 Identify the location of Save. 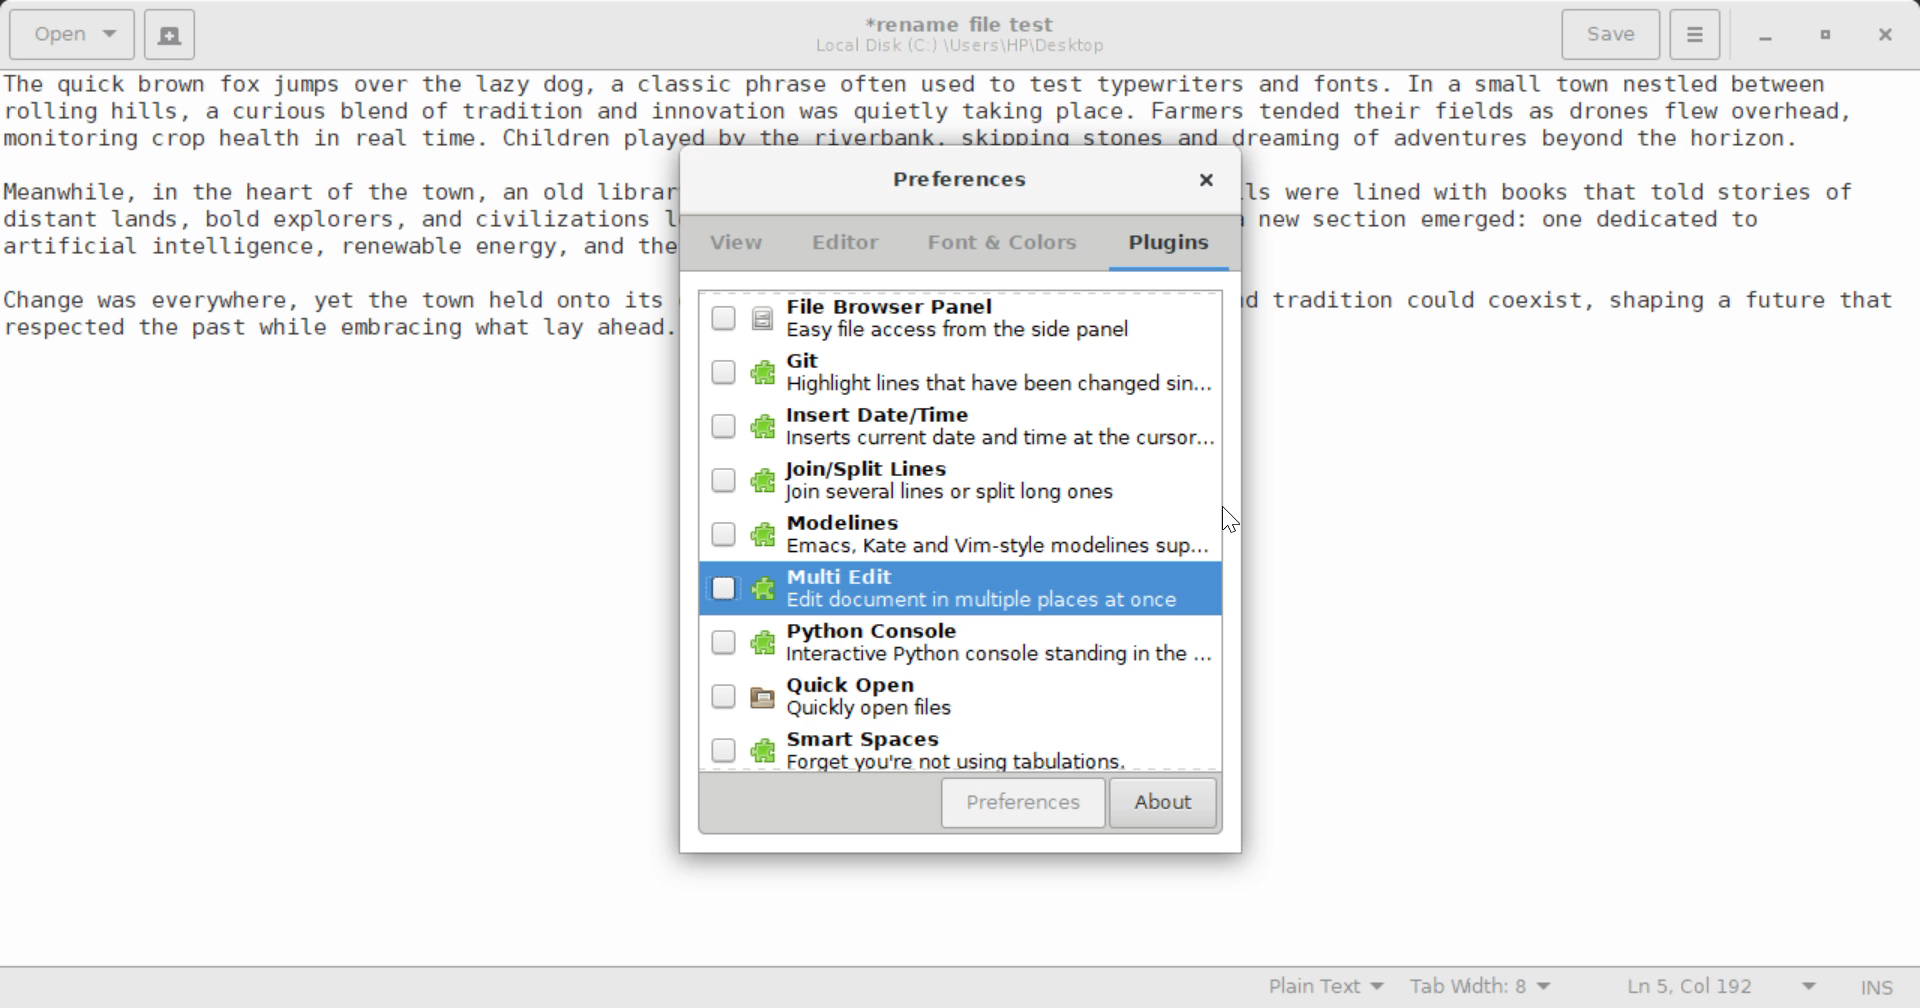
(1613, 35).